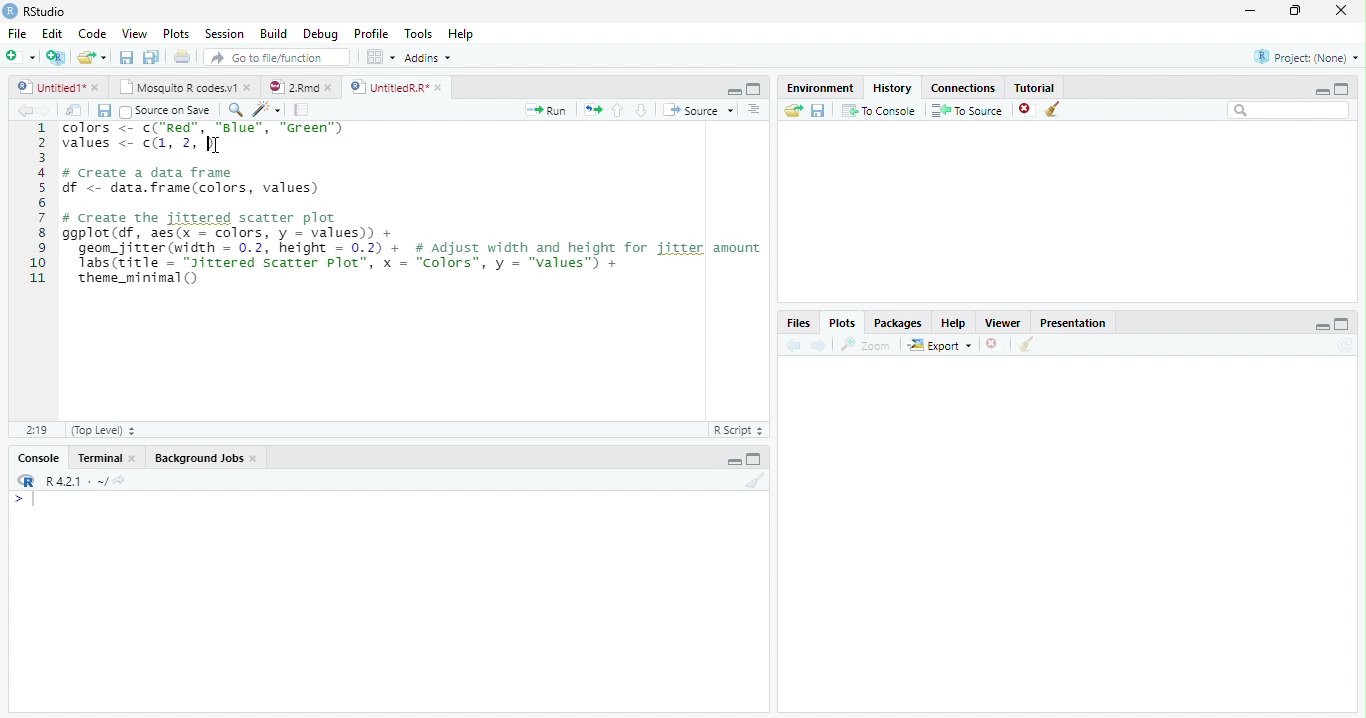 This screenshot has width=1366, height=718. Describe the element at coordinates (753, 109) in the screenshot. I see `Show document outline` at that location.